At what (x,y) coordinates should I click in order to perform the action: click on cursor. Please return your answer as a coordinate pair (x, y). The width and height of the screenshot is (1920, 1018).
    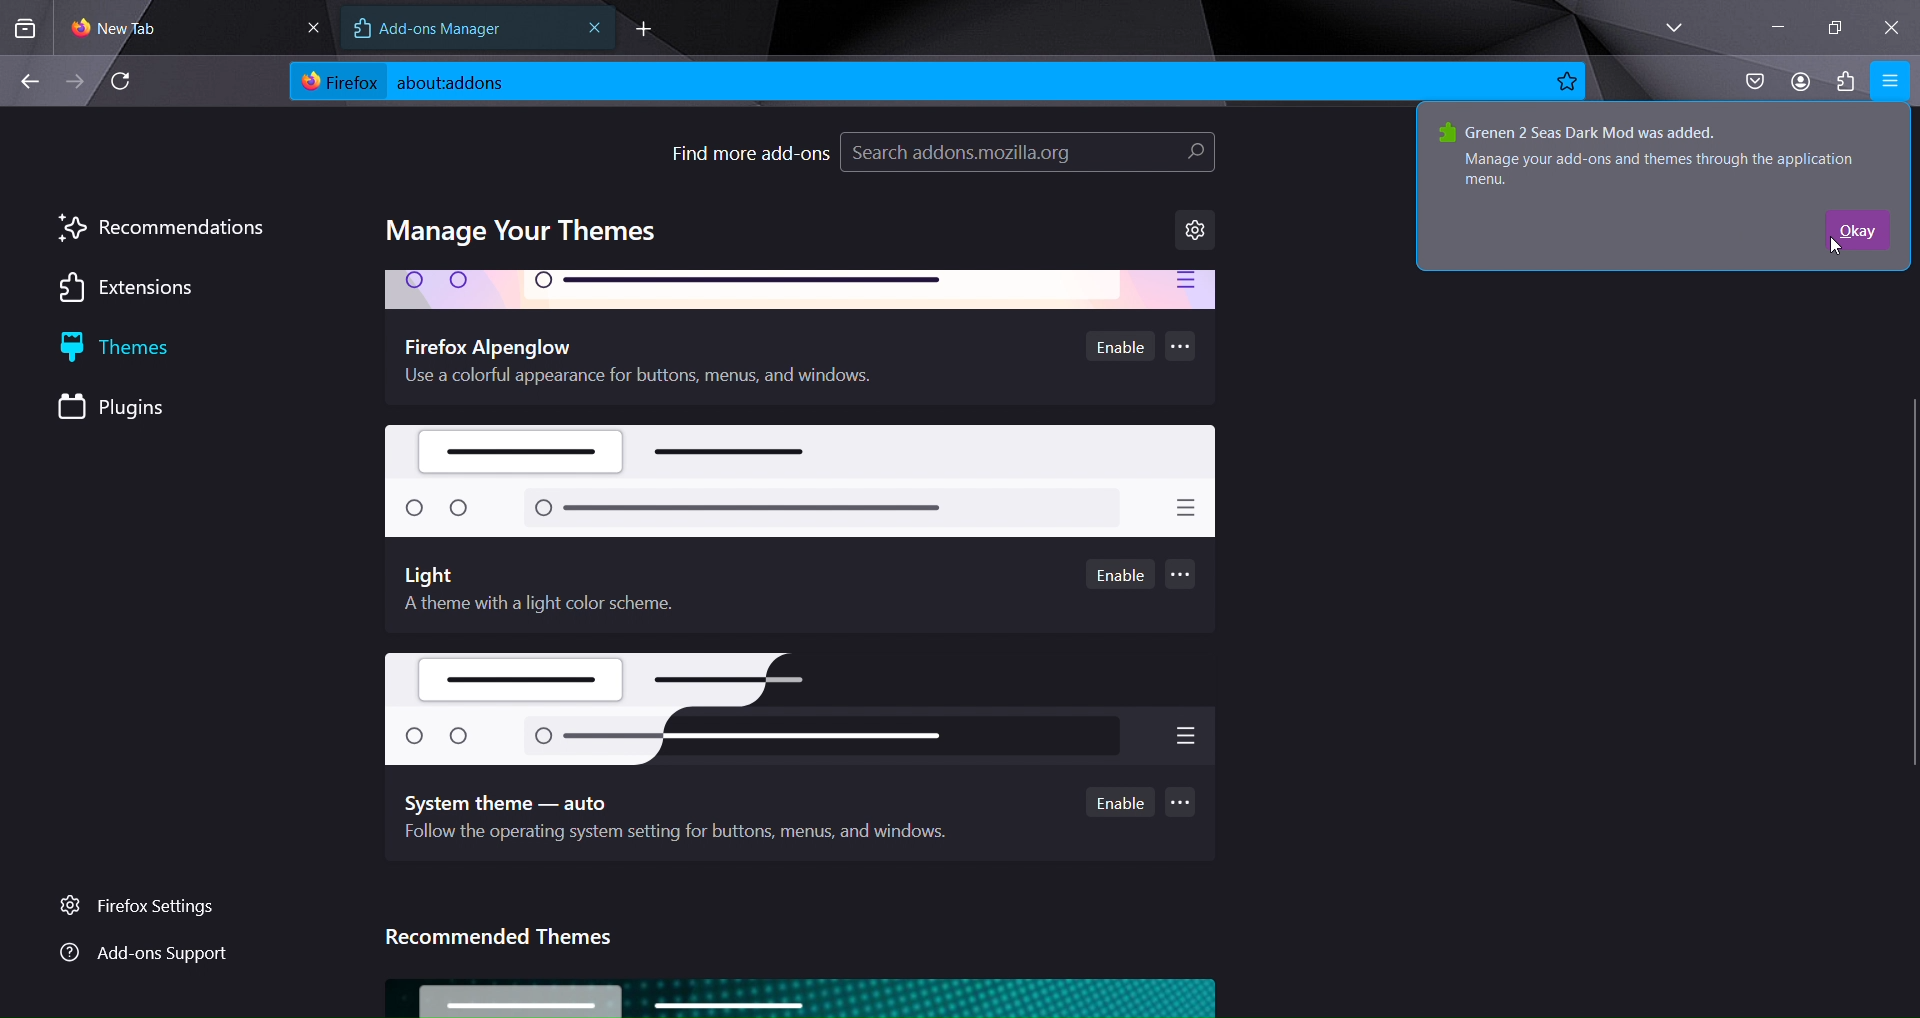
    Looking at the image, I should click on (1830, 249).